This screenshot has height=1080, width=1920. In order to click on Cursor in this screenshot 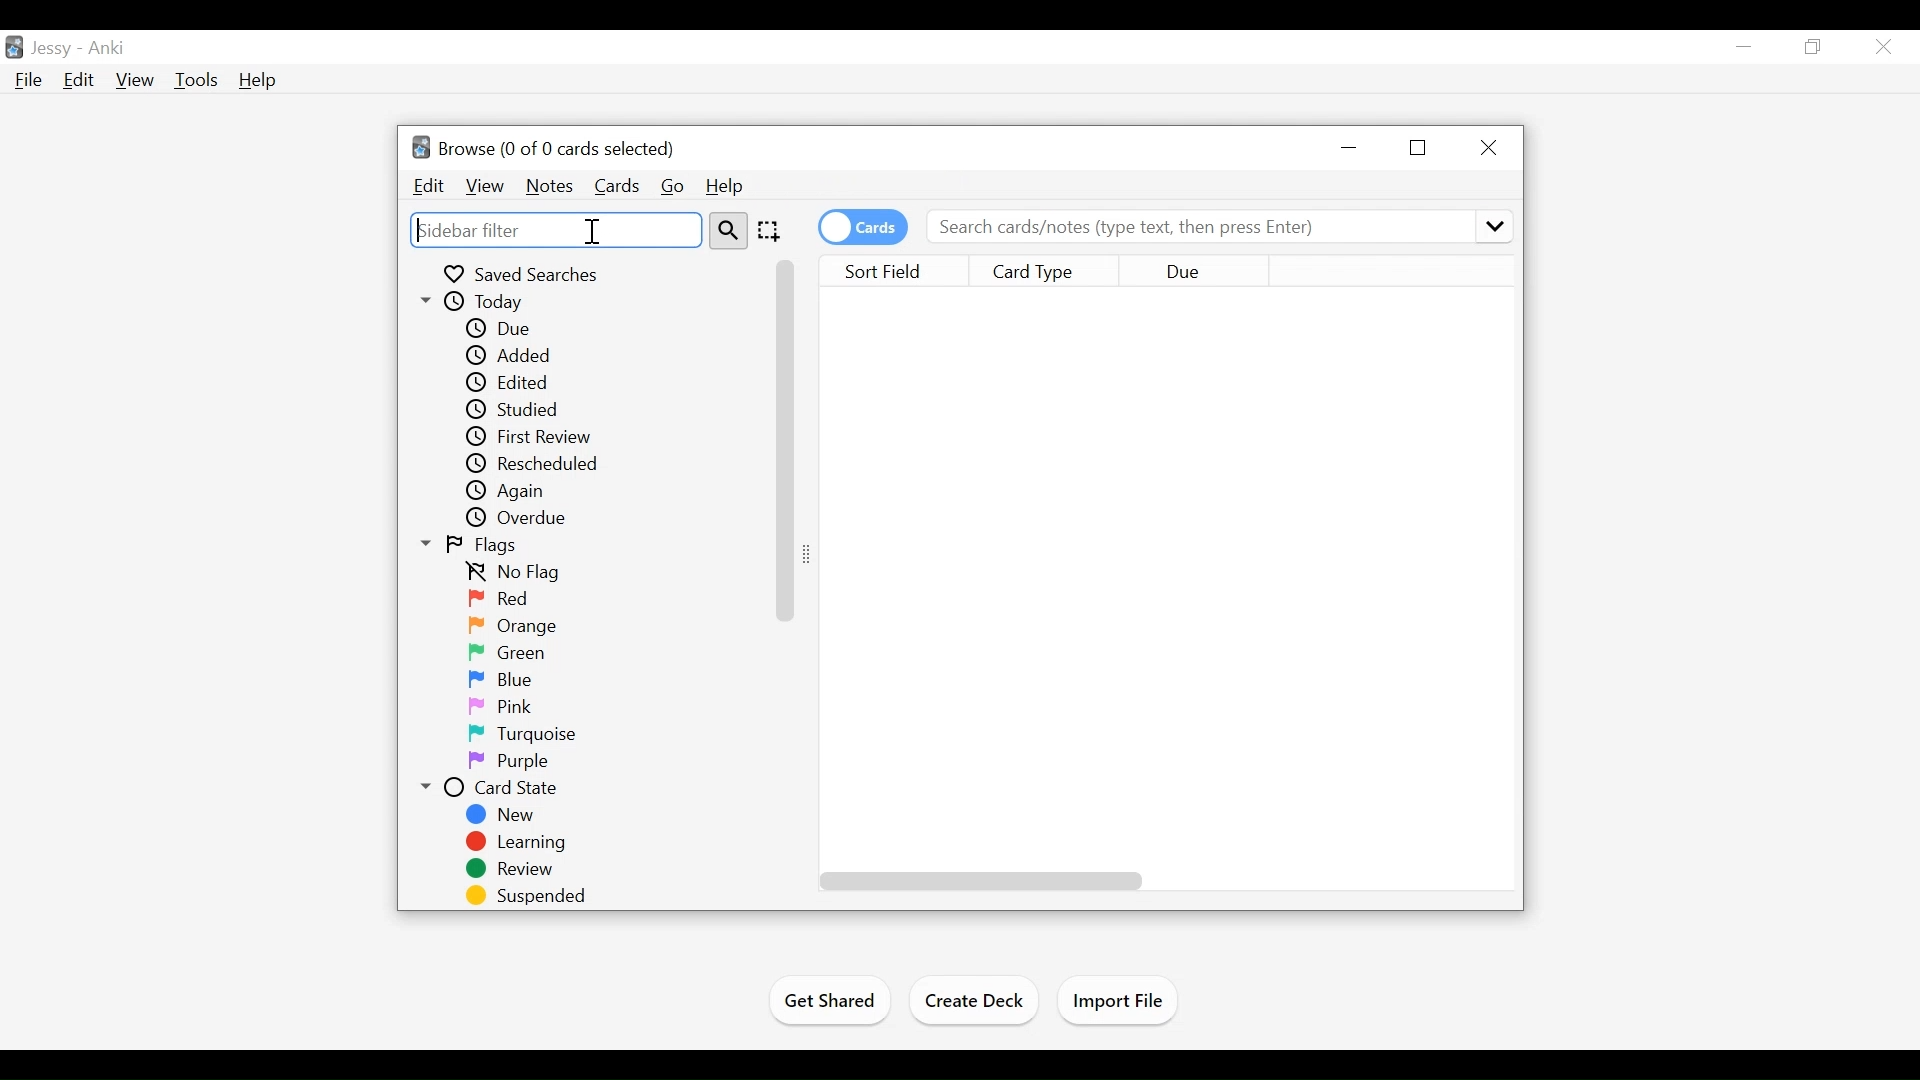, I will do `click(592, 231)`.